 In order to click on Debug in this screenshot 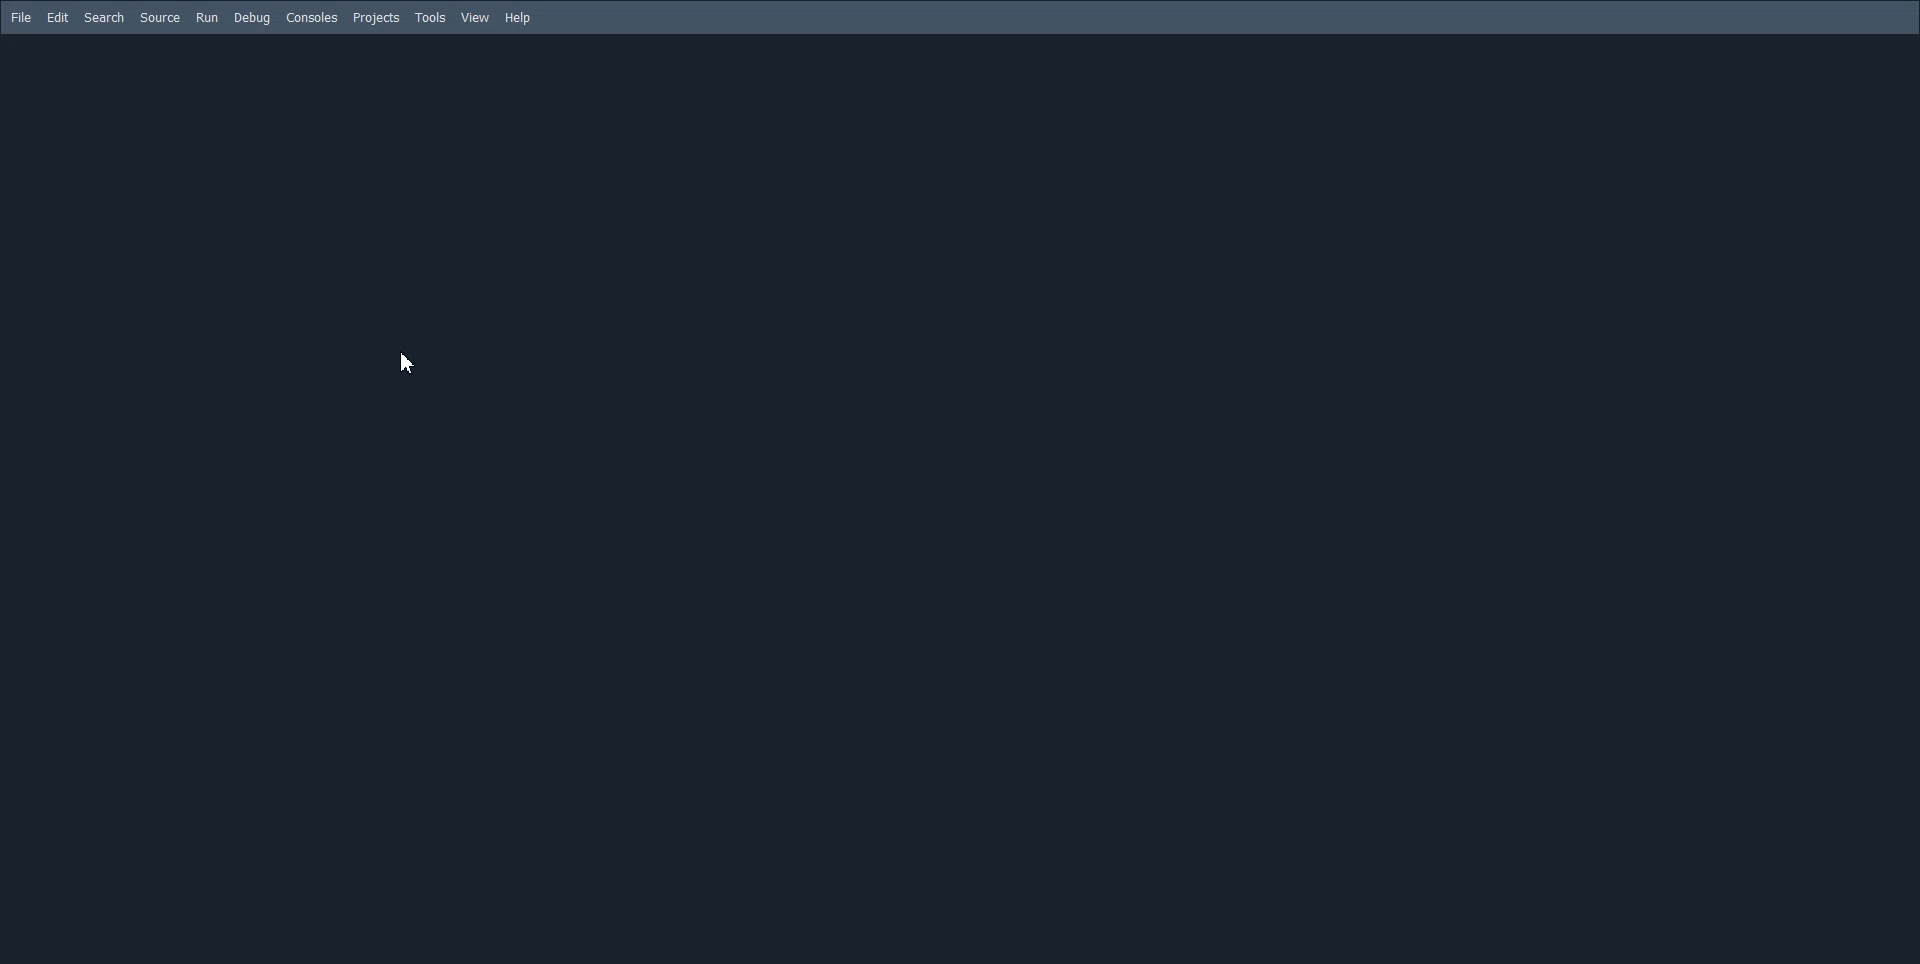, I will do `click(251, 18)`.